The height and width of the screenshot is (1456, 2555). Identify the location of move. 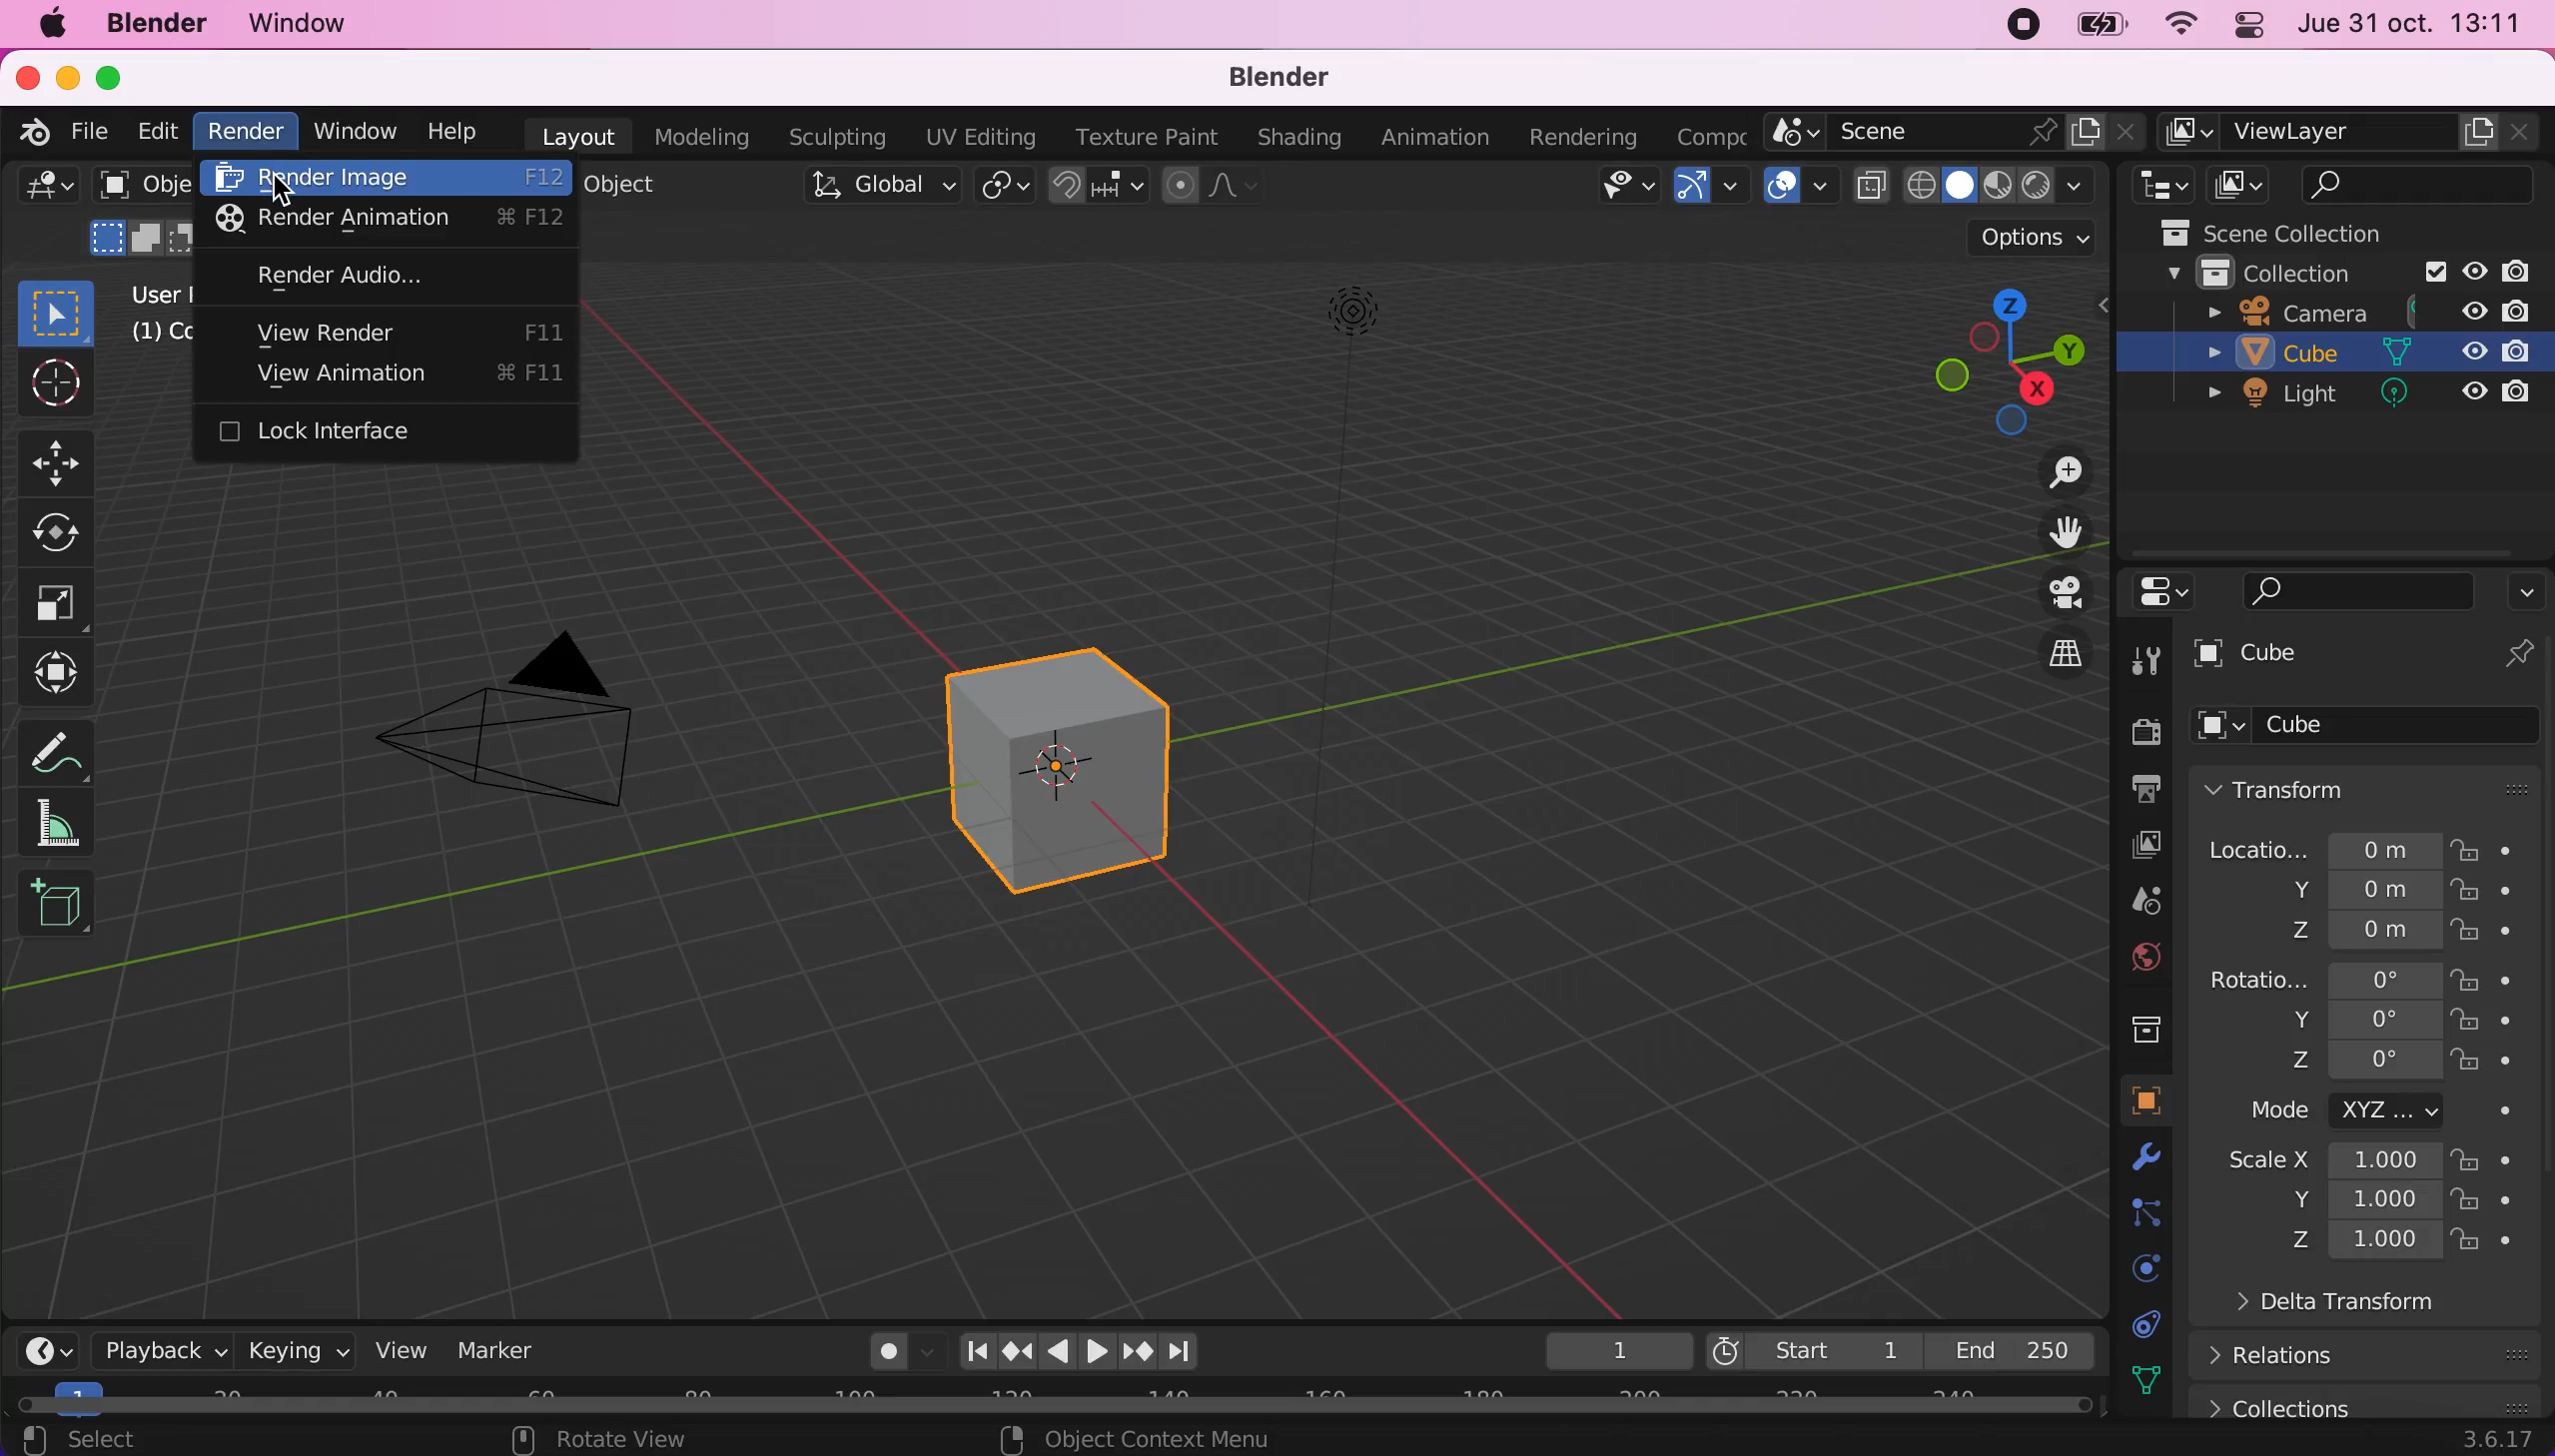
(57, 463).